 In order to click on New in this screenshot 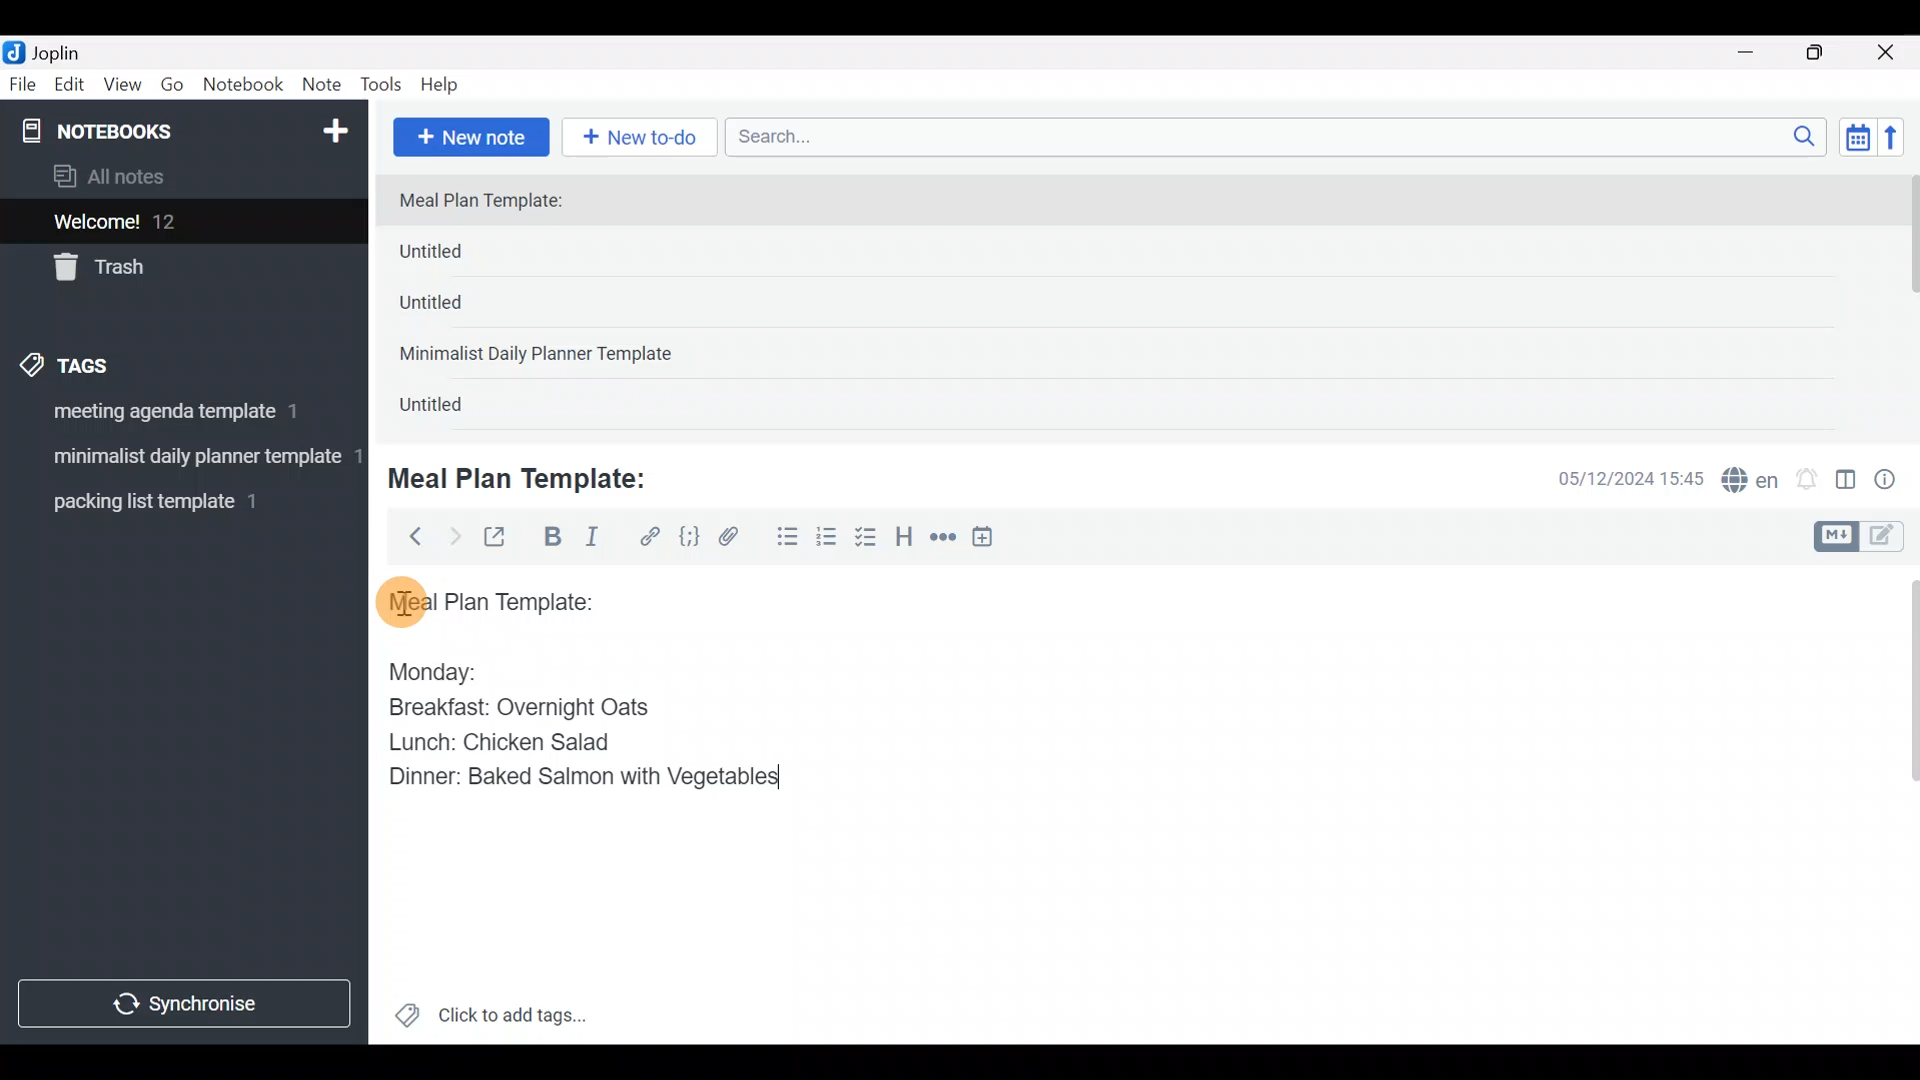, I will do `click(334, 127)`.